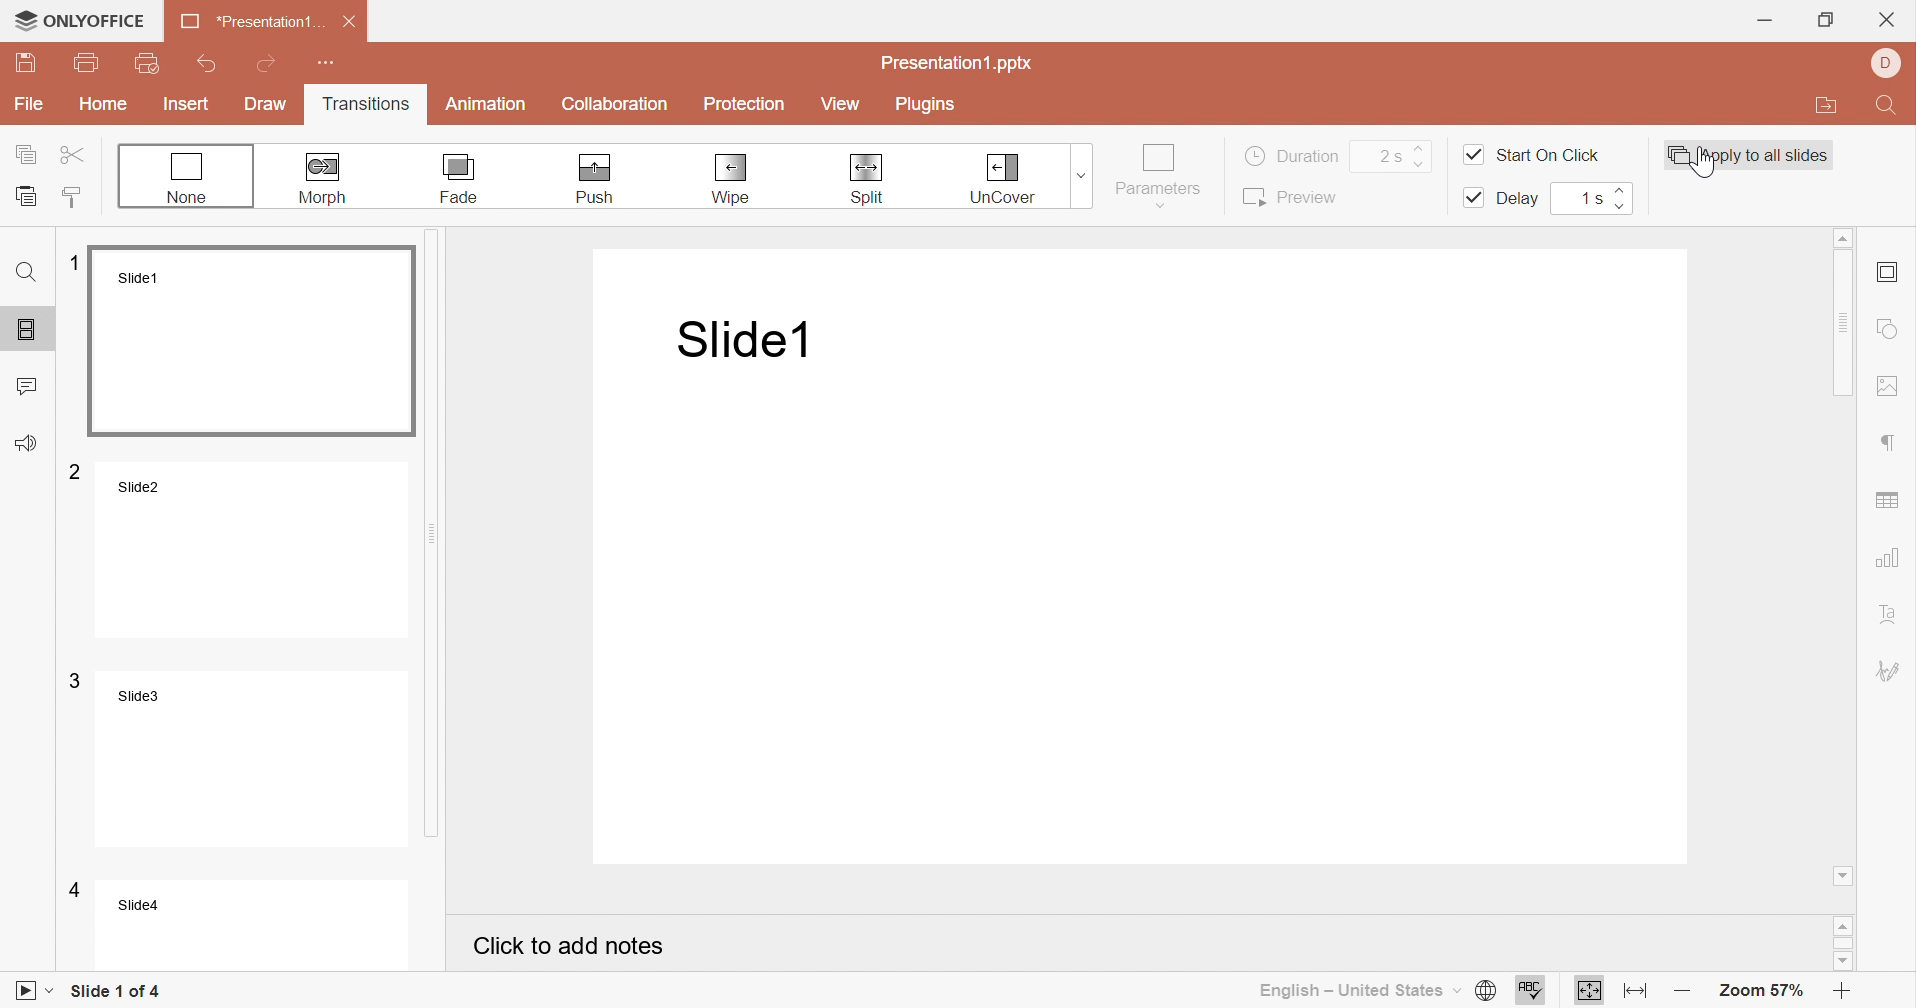 Image resolution: width=1916 pixels, height=1008 pixels. What do you see at coordinates (1764, 994) in the screenshot?
I see `Zoom 57%` at bounding box center [1764, 994].